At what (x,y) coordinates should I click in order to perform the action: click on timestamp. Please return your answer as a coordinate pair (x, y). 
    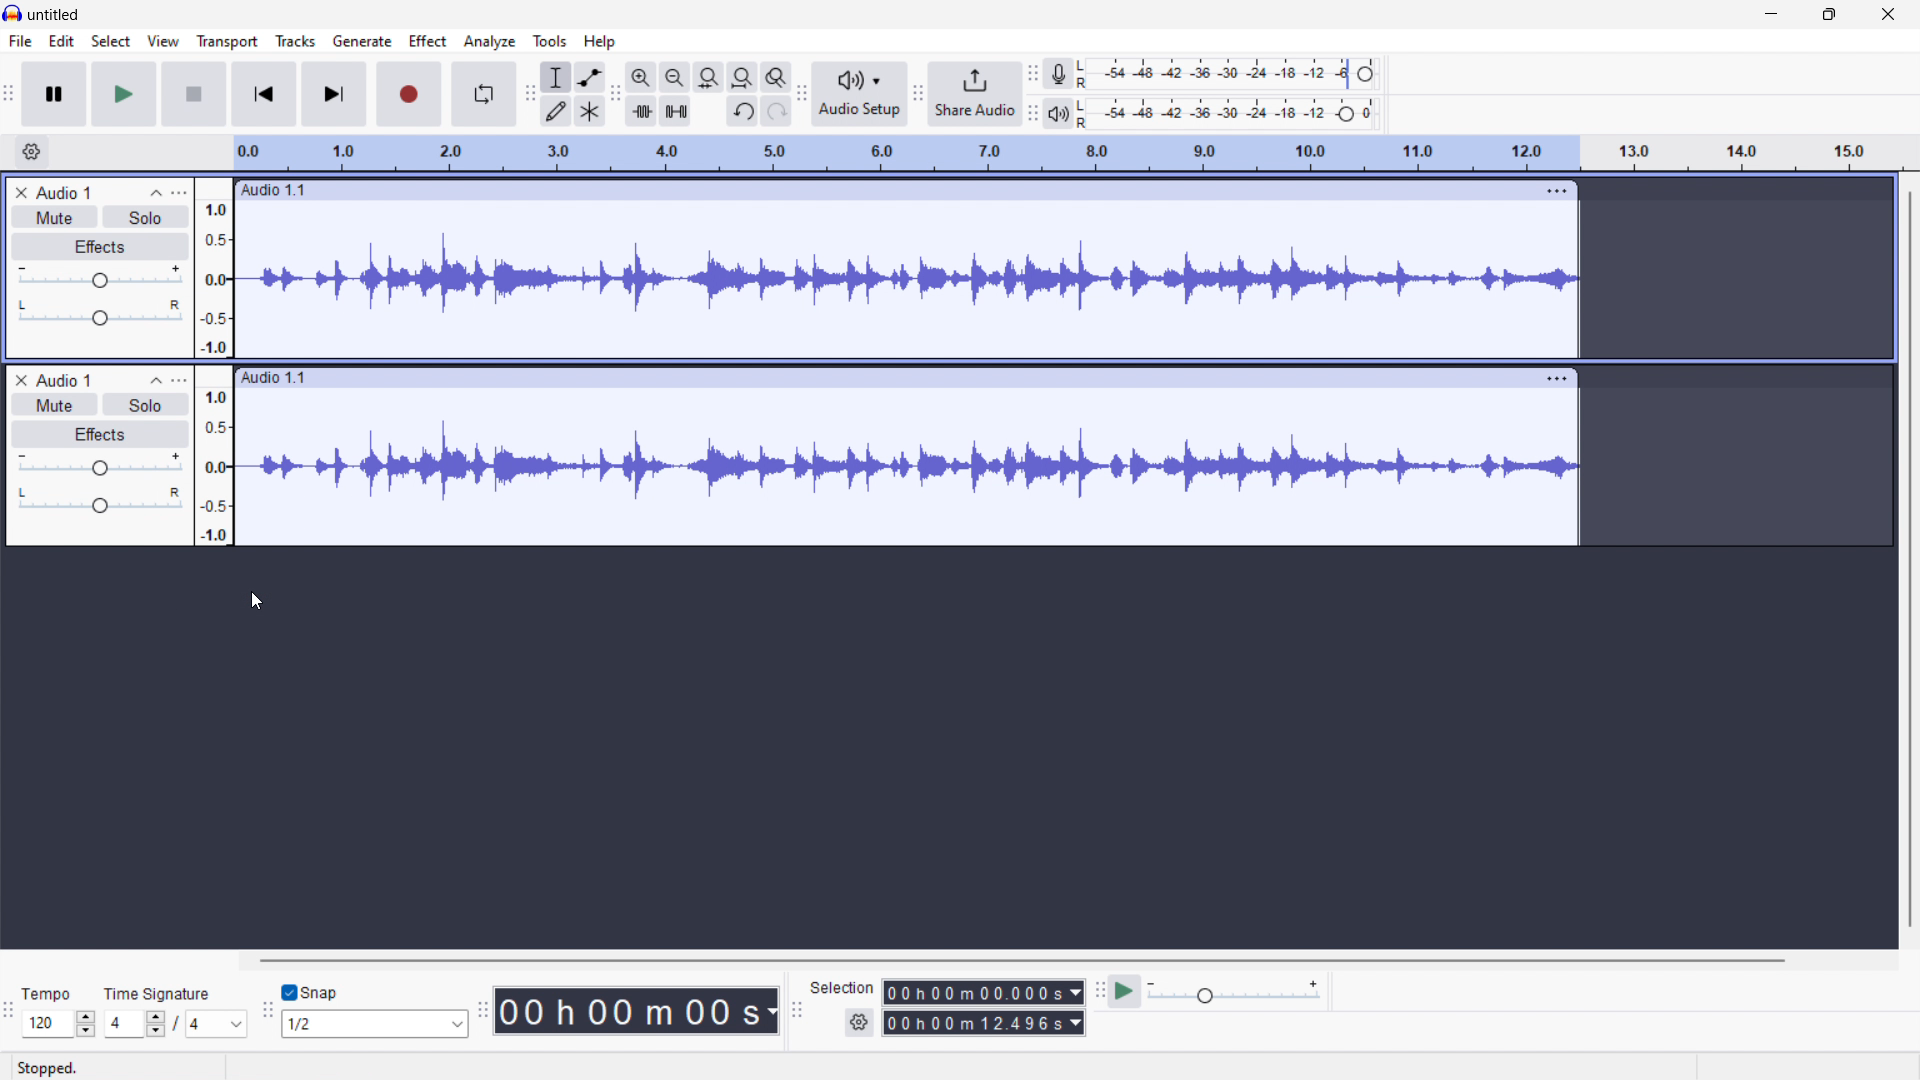
    Looking at the image, I should click on (638, 1011).